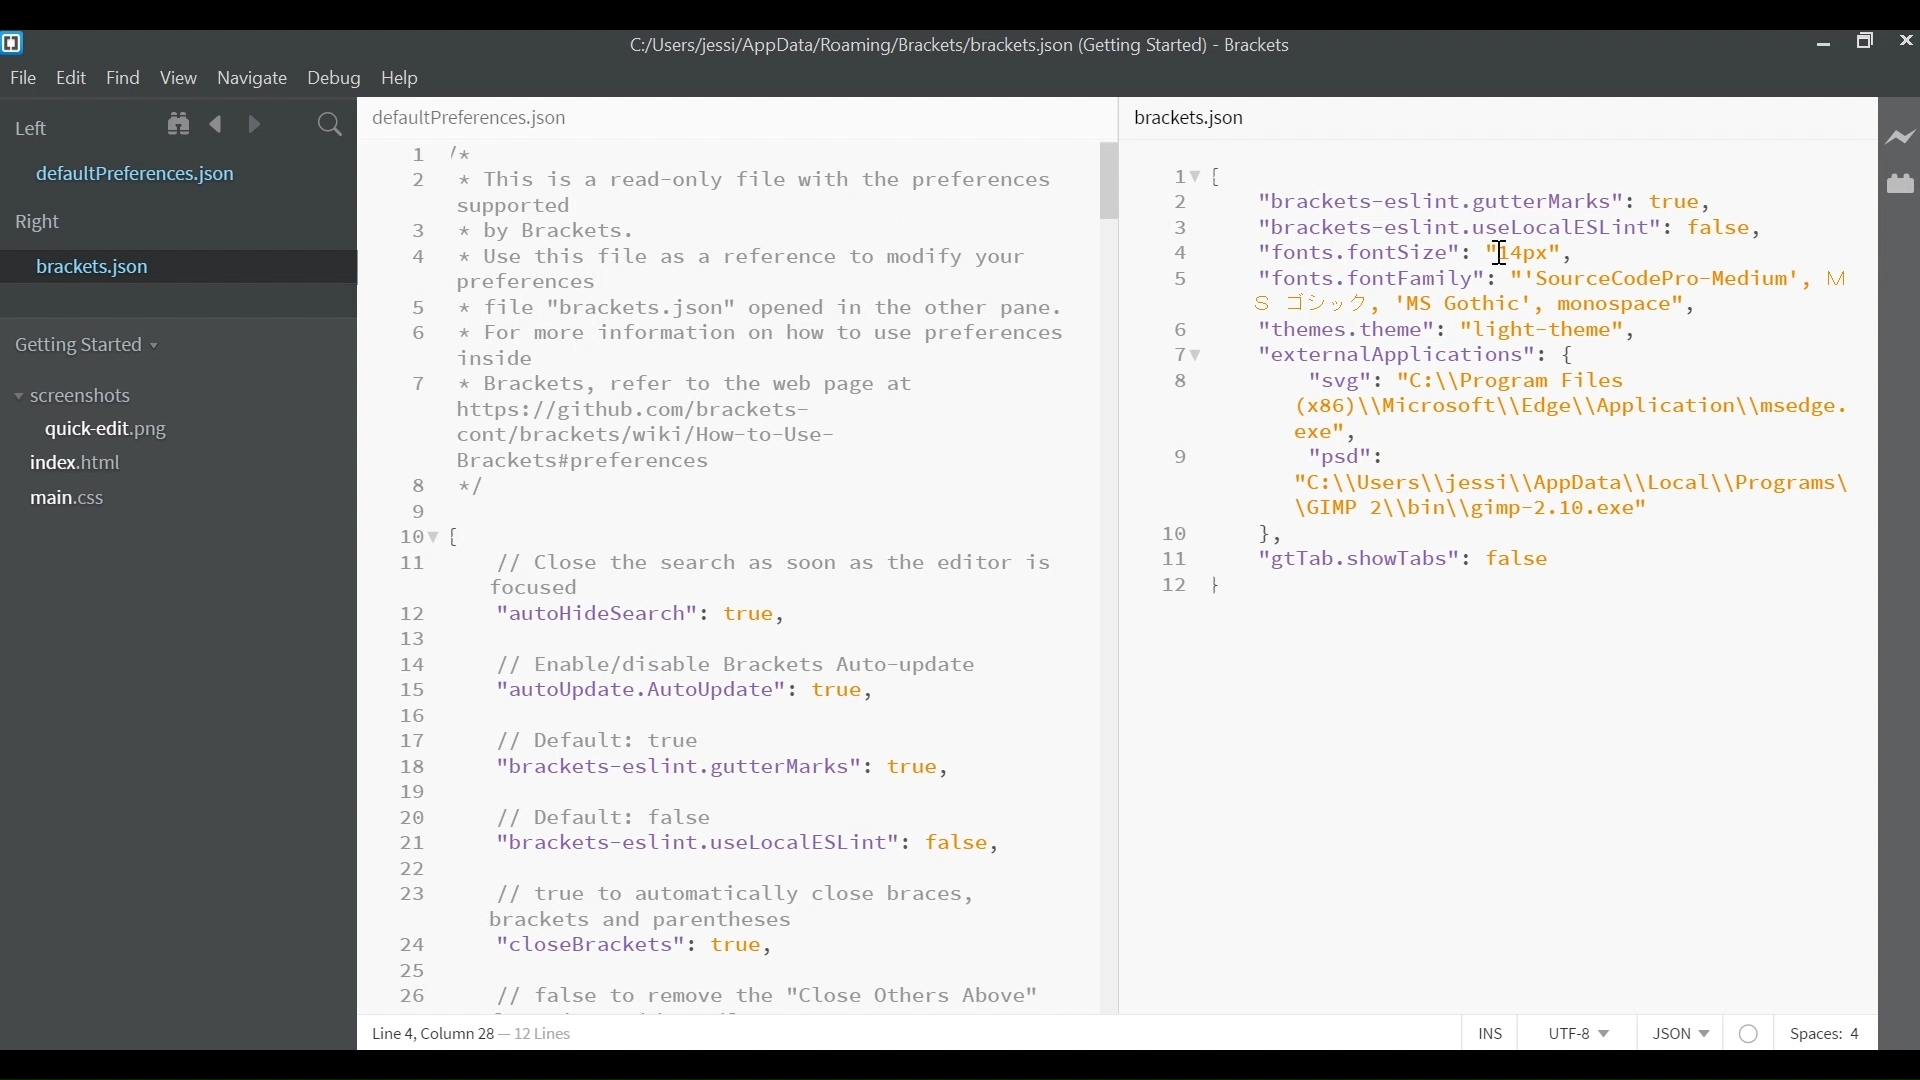  I want to click on INS, so click(1497, 1033).